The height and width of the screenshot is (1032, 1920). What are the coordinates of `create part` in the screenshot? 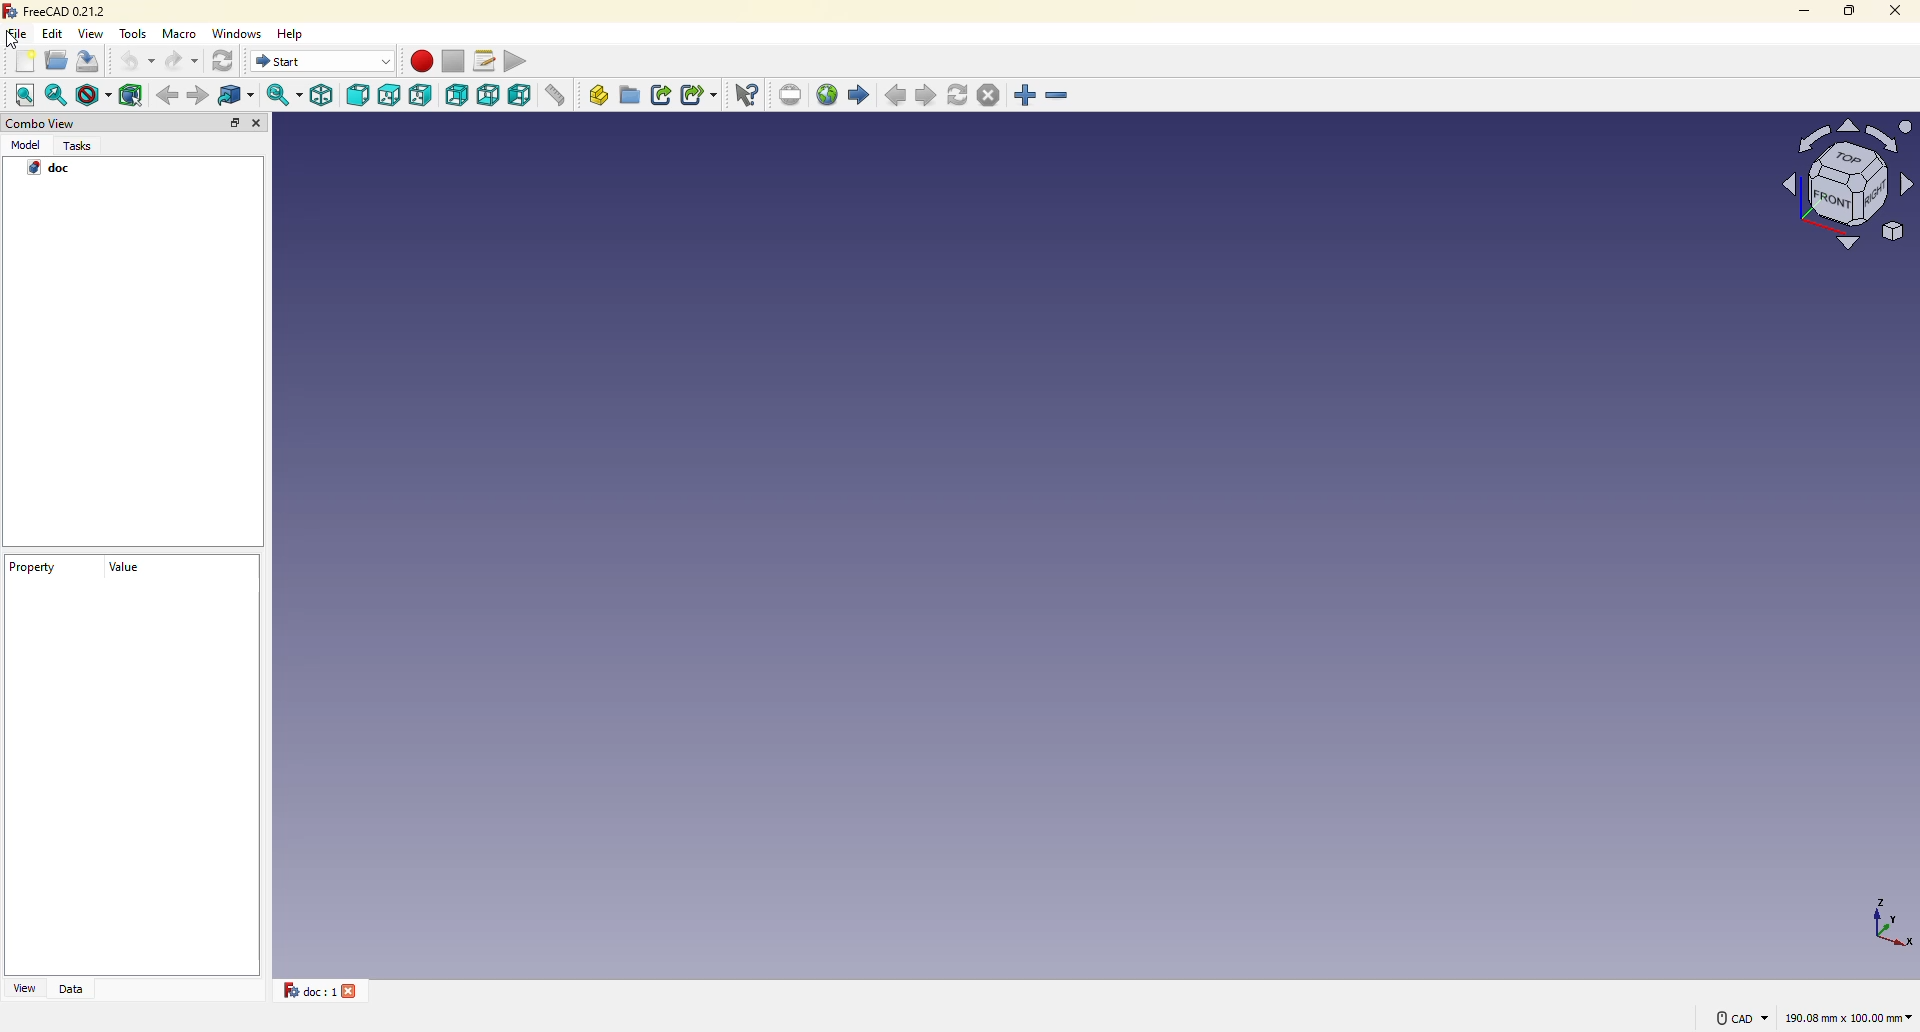 It's located at (599, 94).